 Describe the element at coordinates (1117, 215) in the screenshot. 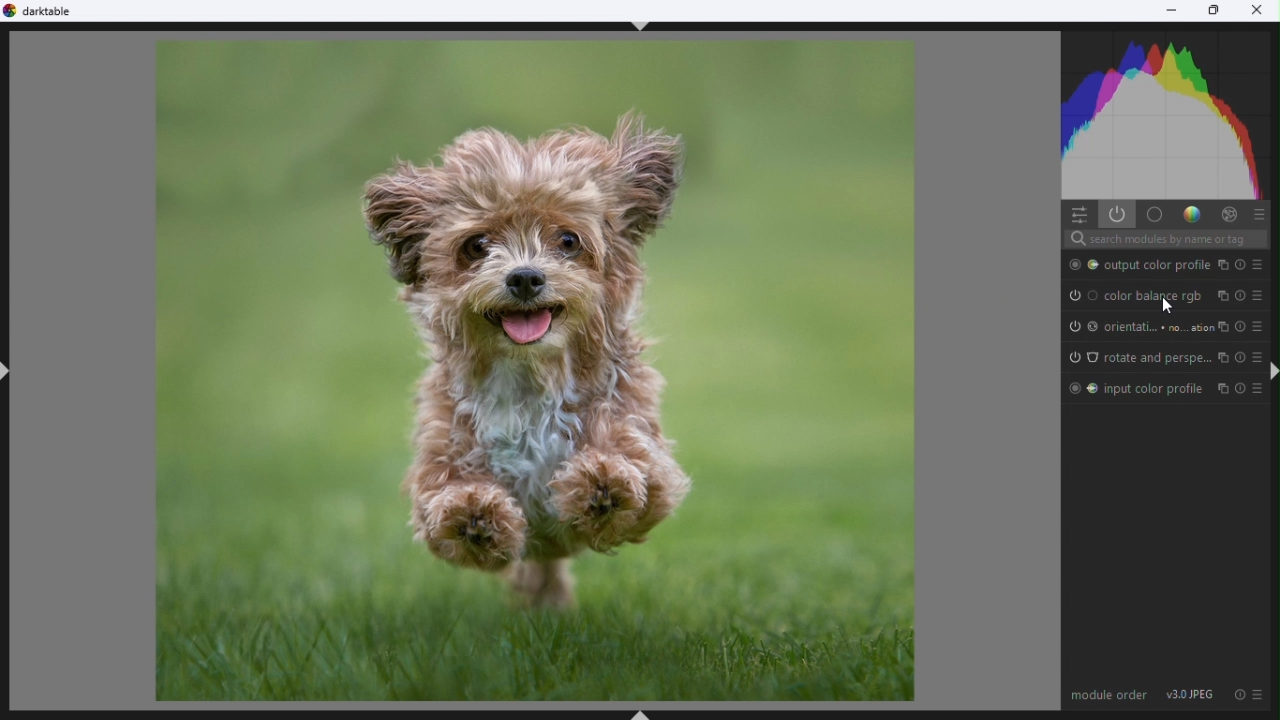

I see `Show active models only` at that location.